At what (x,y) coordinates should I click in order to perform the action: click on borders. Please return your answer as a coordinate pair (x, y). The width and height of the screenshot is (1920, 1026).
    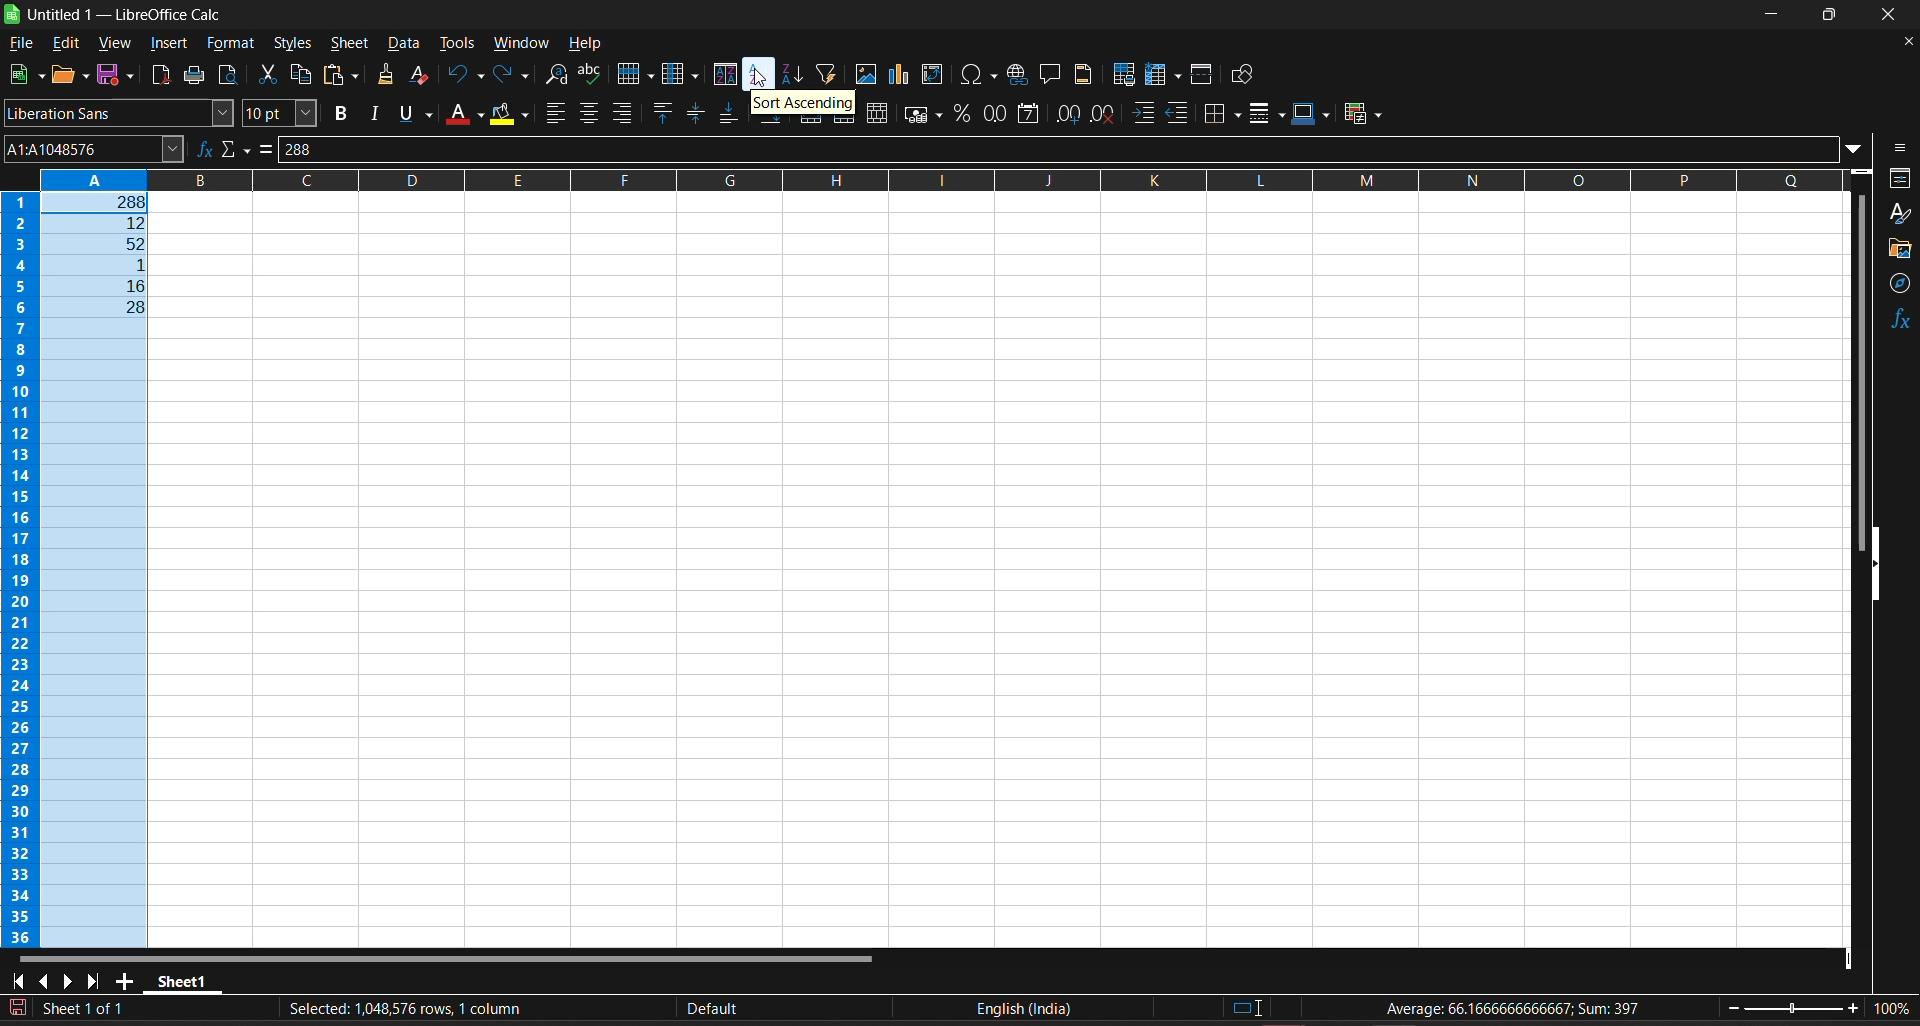
    Looking at the image, I should click on (1223, 113).